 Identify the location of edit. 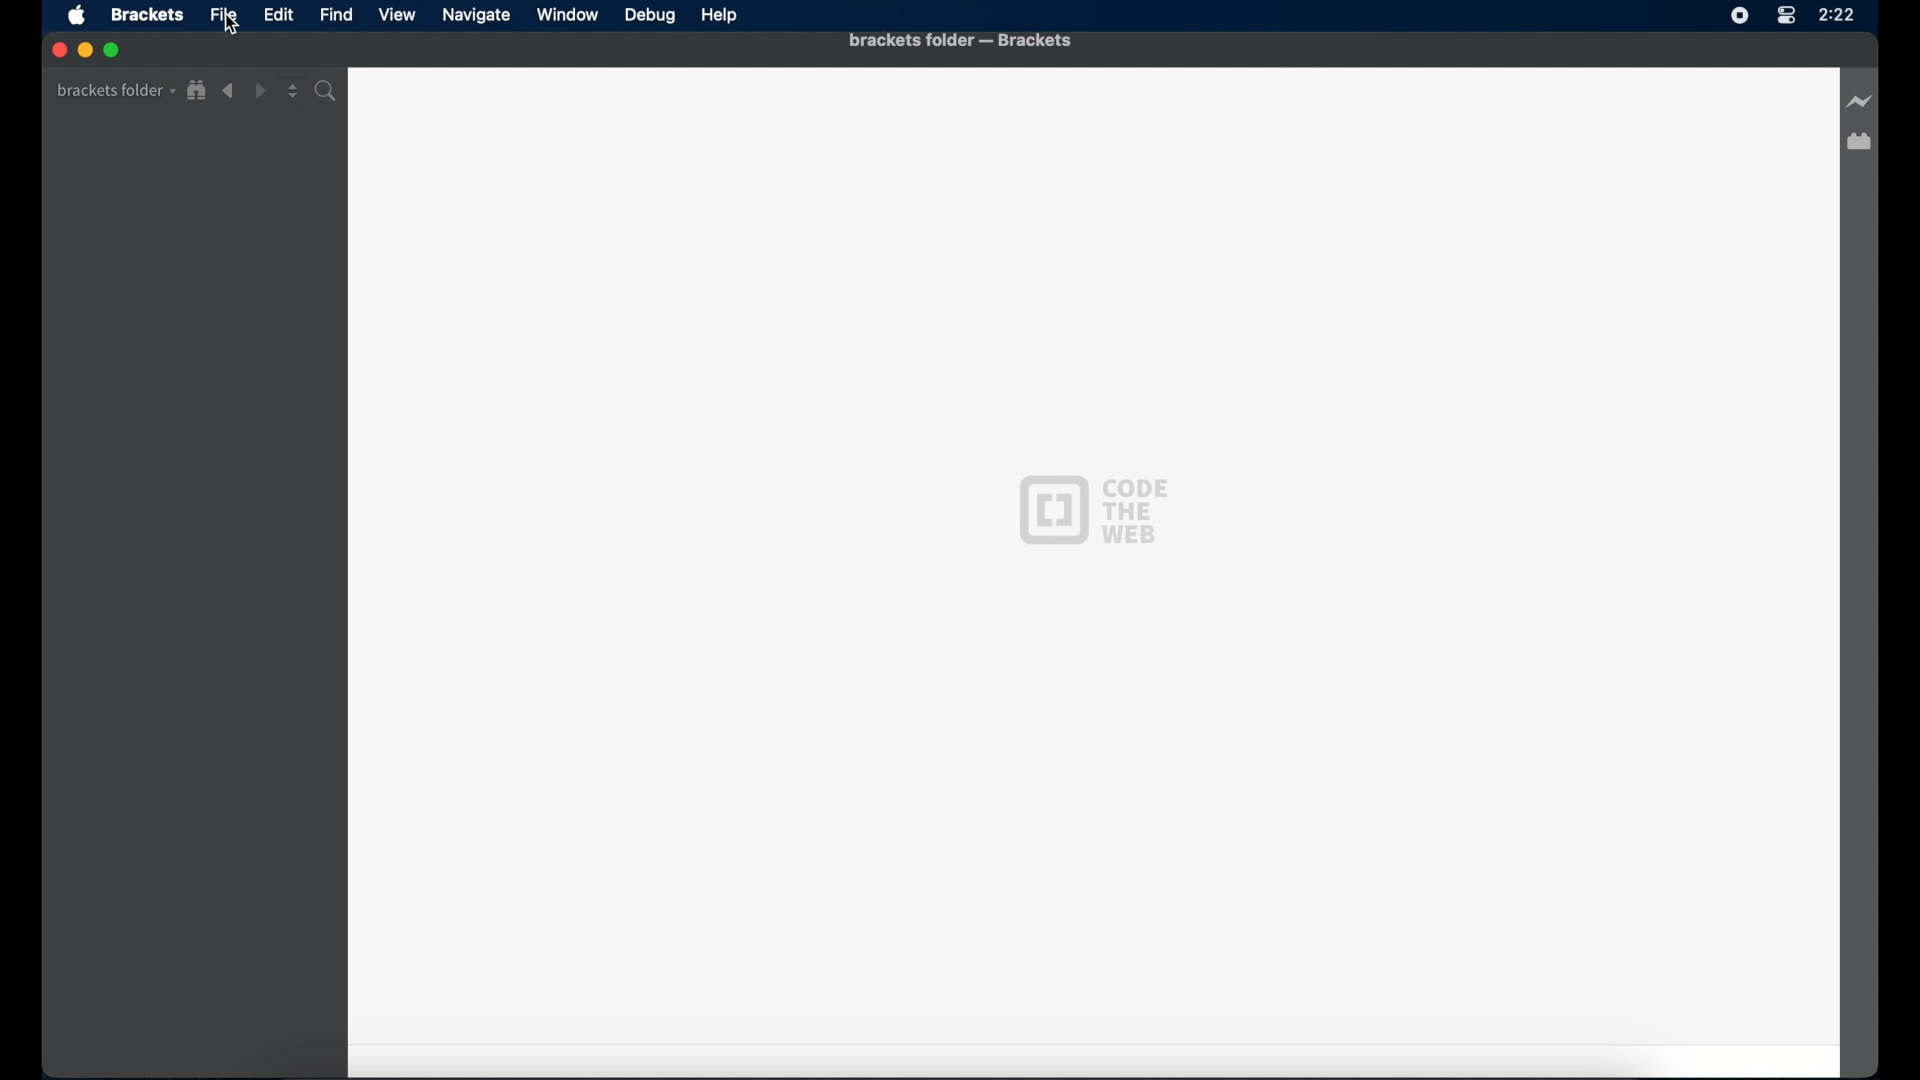
(278, 15).